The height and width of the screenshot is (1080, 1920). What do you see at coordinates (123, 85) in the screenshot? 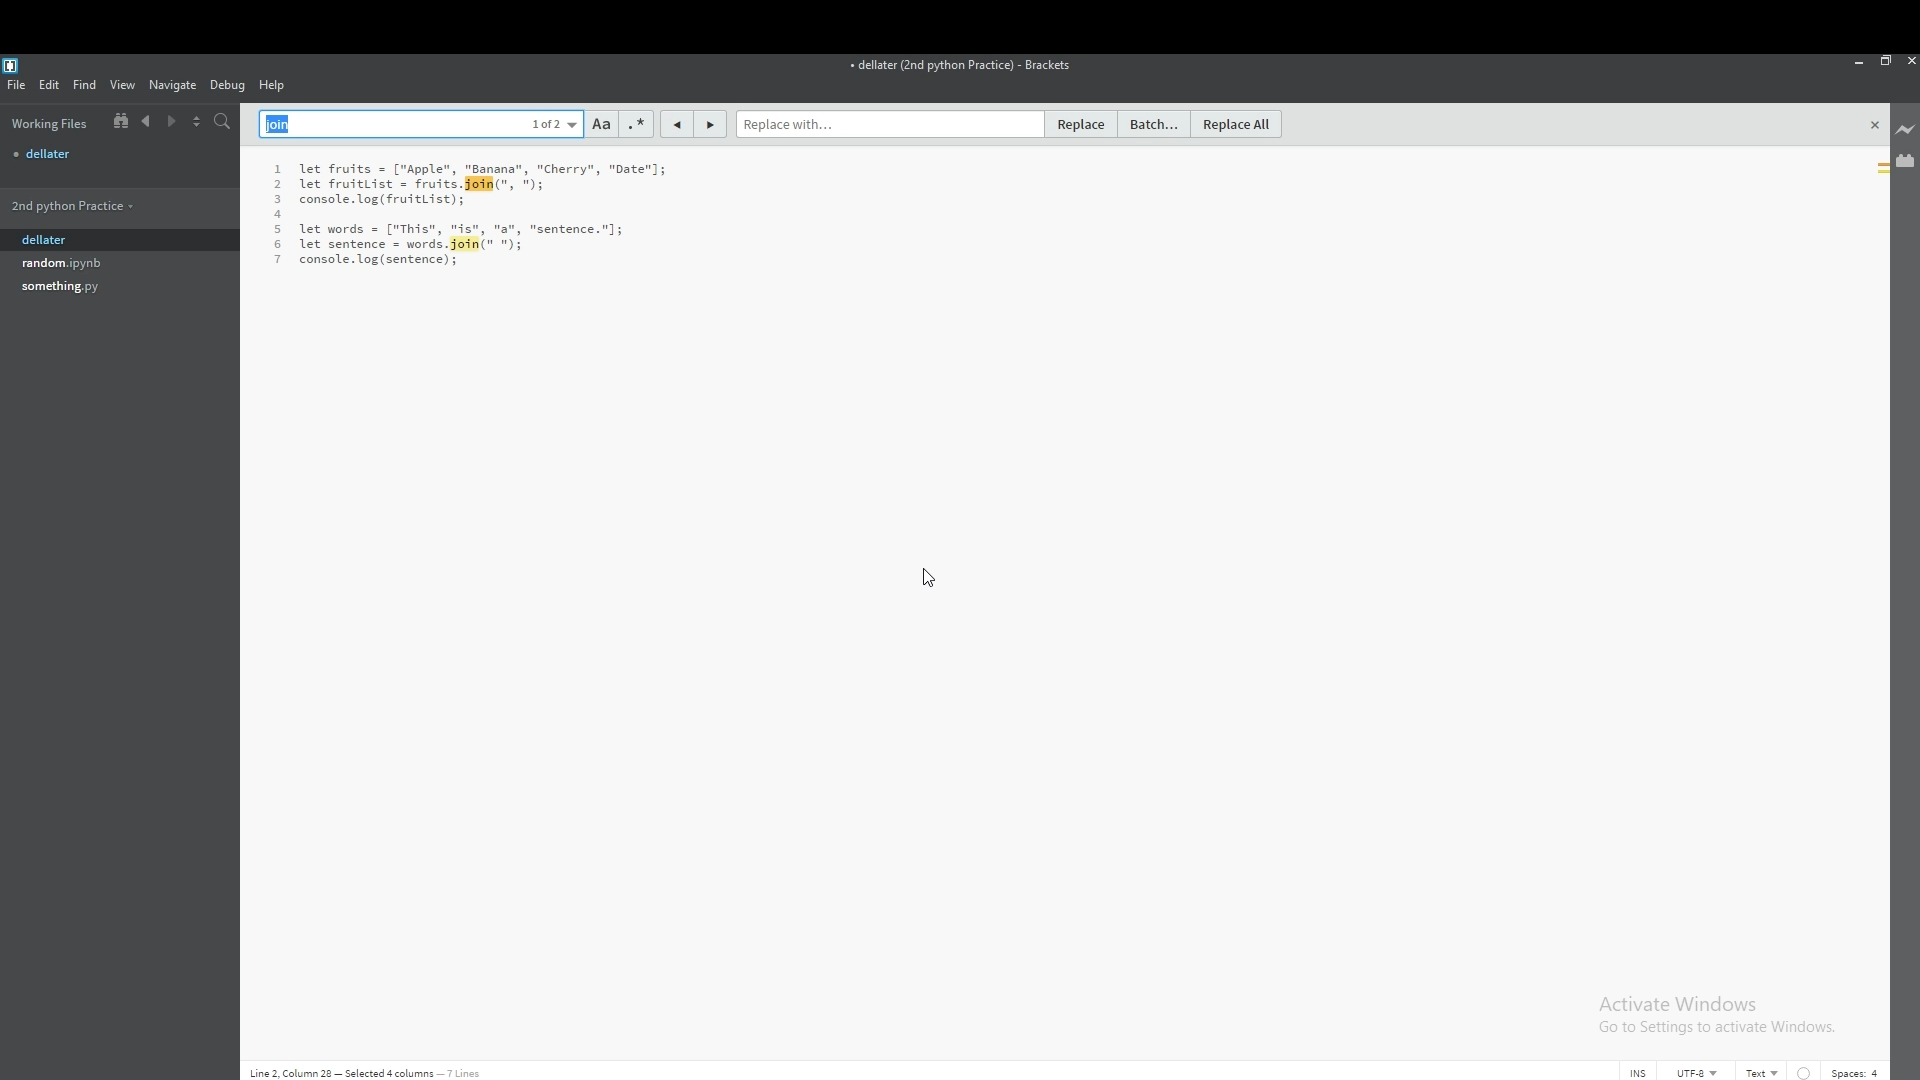
I see `view` at bounding box center [123, 85].